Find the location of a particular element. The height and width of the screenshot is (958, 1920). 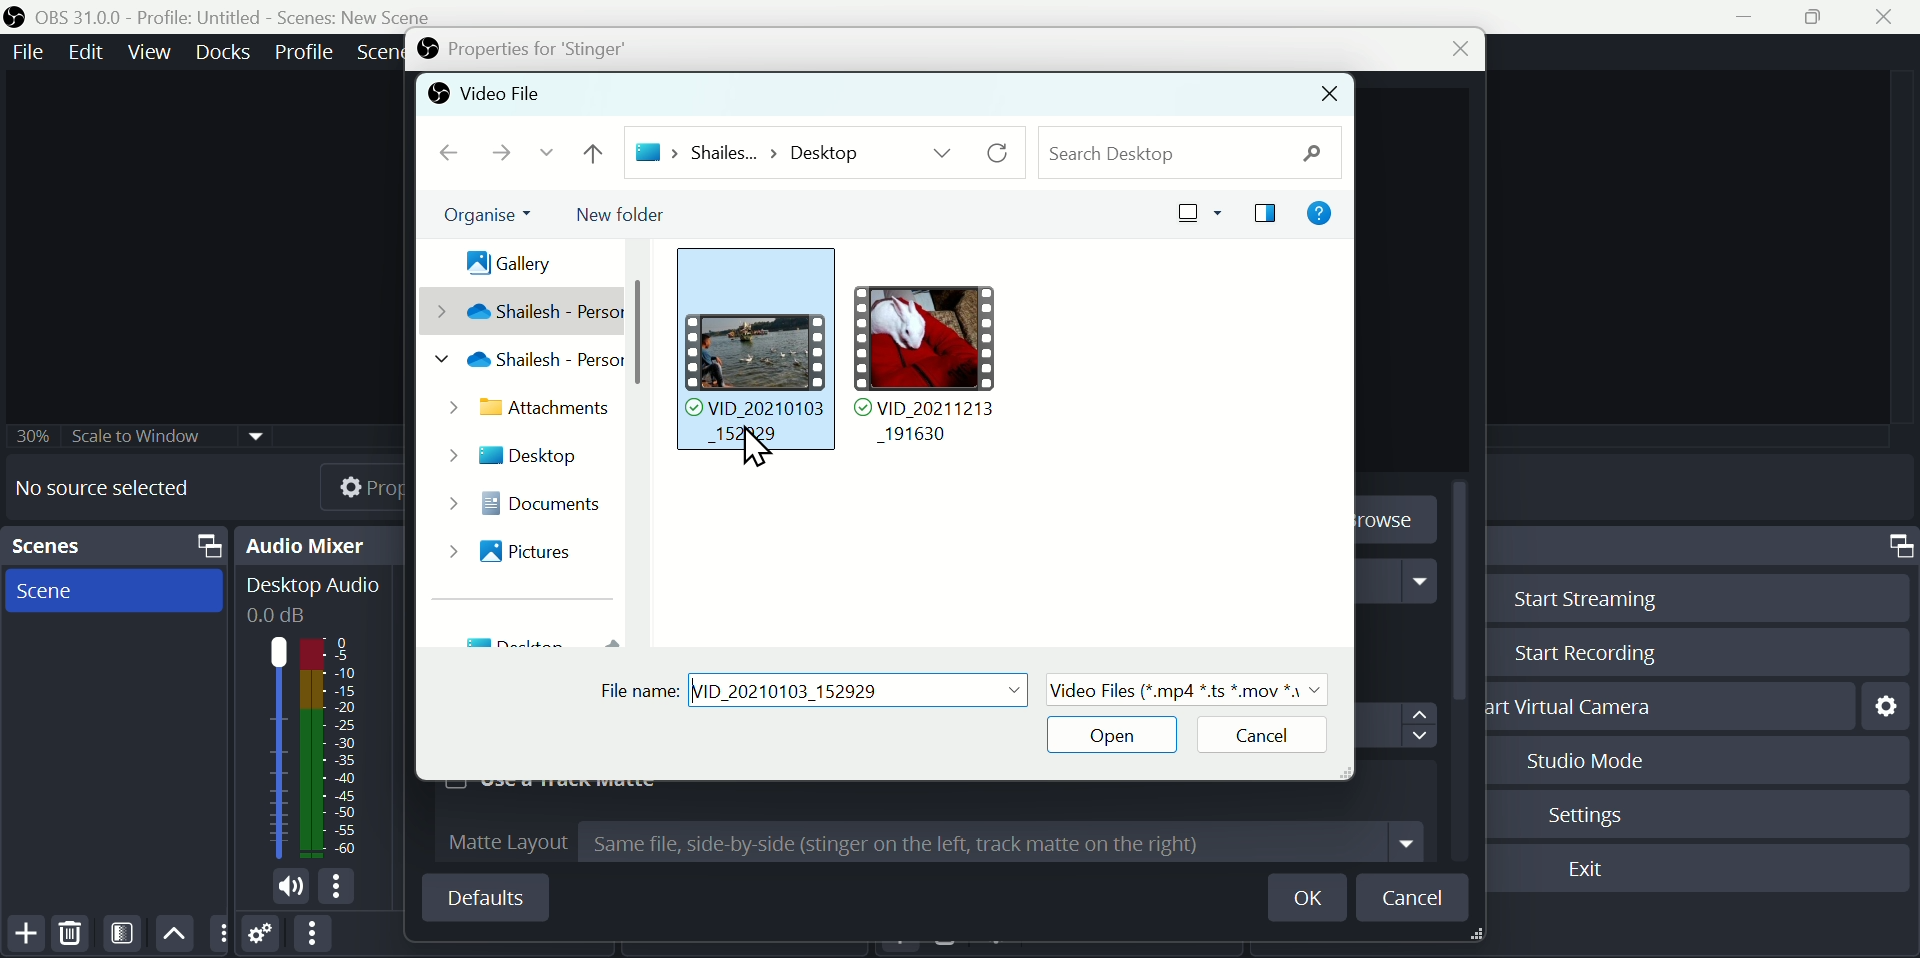

more options is located at coordinates (341, 888).